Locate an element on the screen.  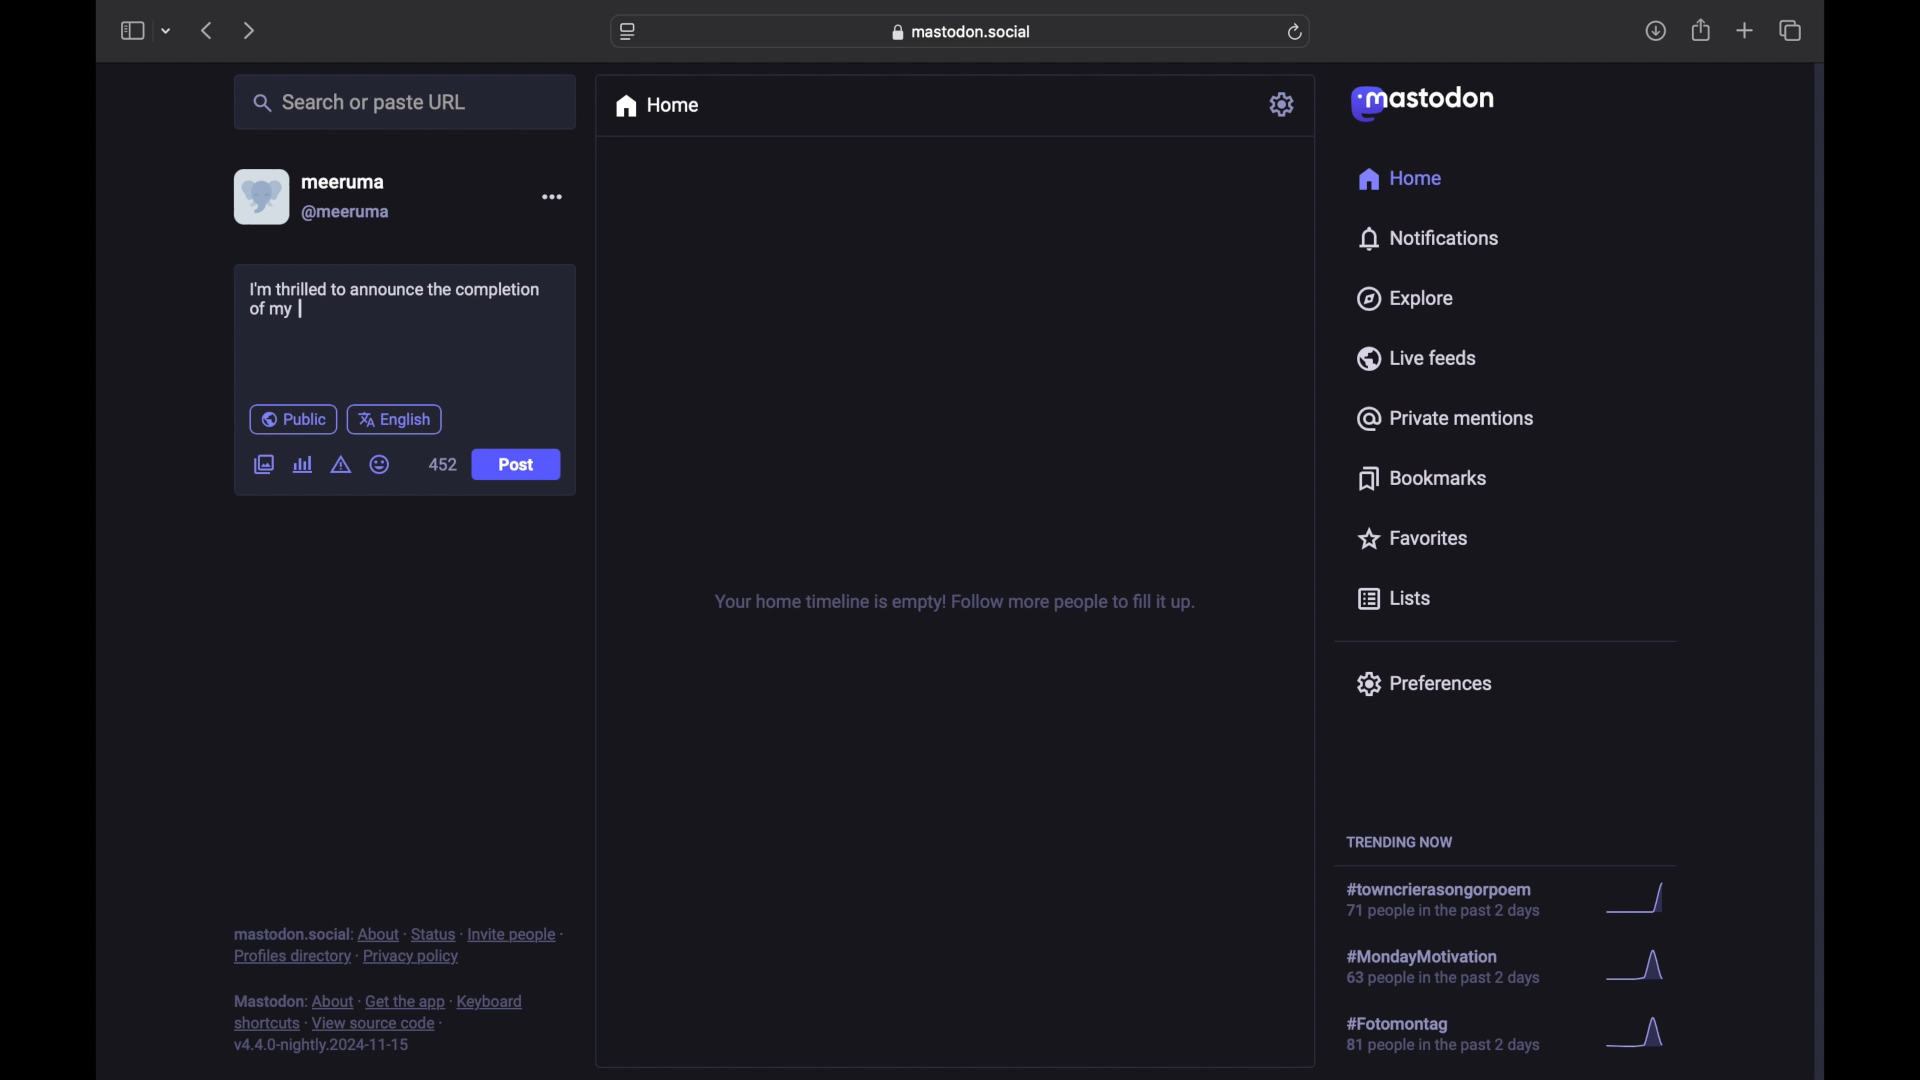
emoji is located at coordinates (380, 464).